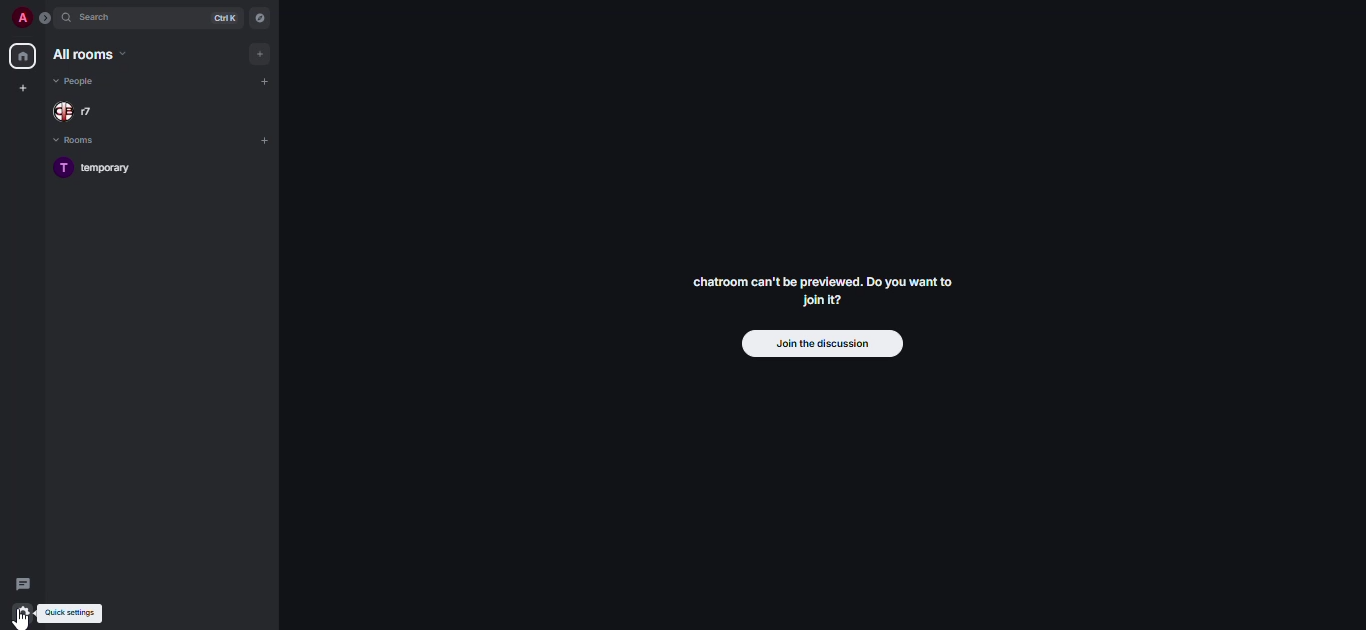 The image size is (1366, 630). I want to click on add, so click(266, 140).